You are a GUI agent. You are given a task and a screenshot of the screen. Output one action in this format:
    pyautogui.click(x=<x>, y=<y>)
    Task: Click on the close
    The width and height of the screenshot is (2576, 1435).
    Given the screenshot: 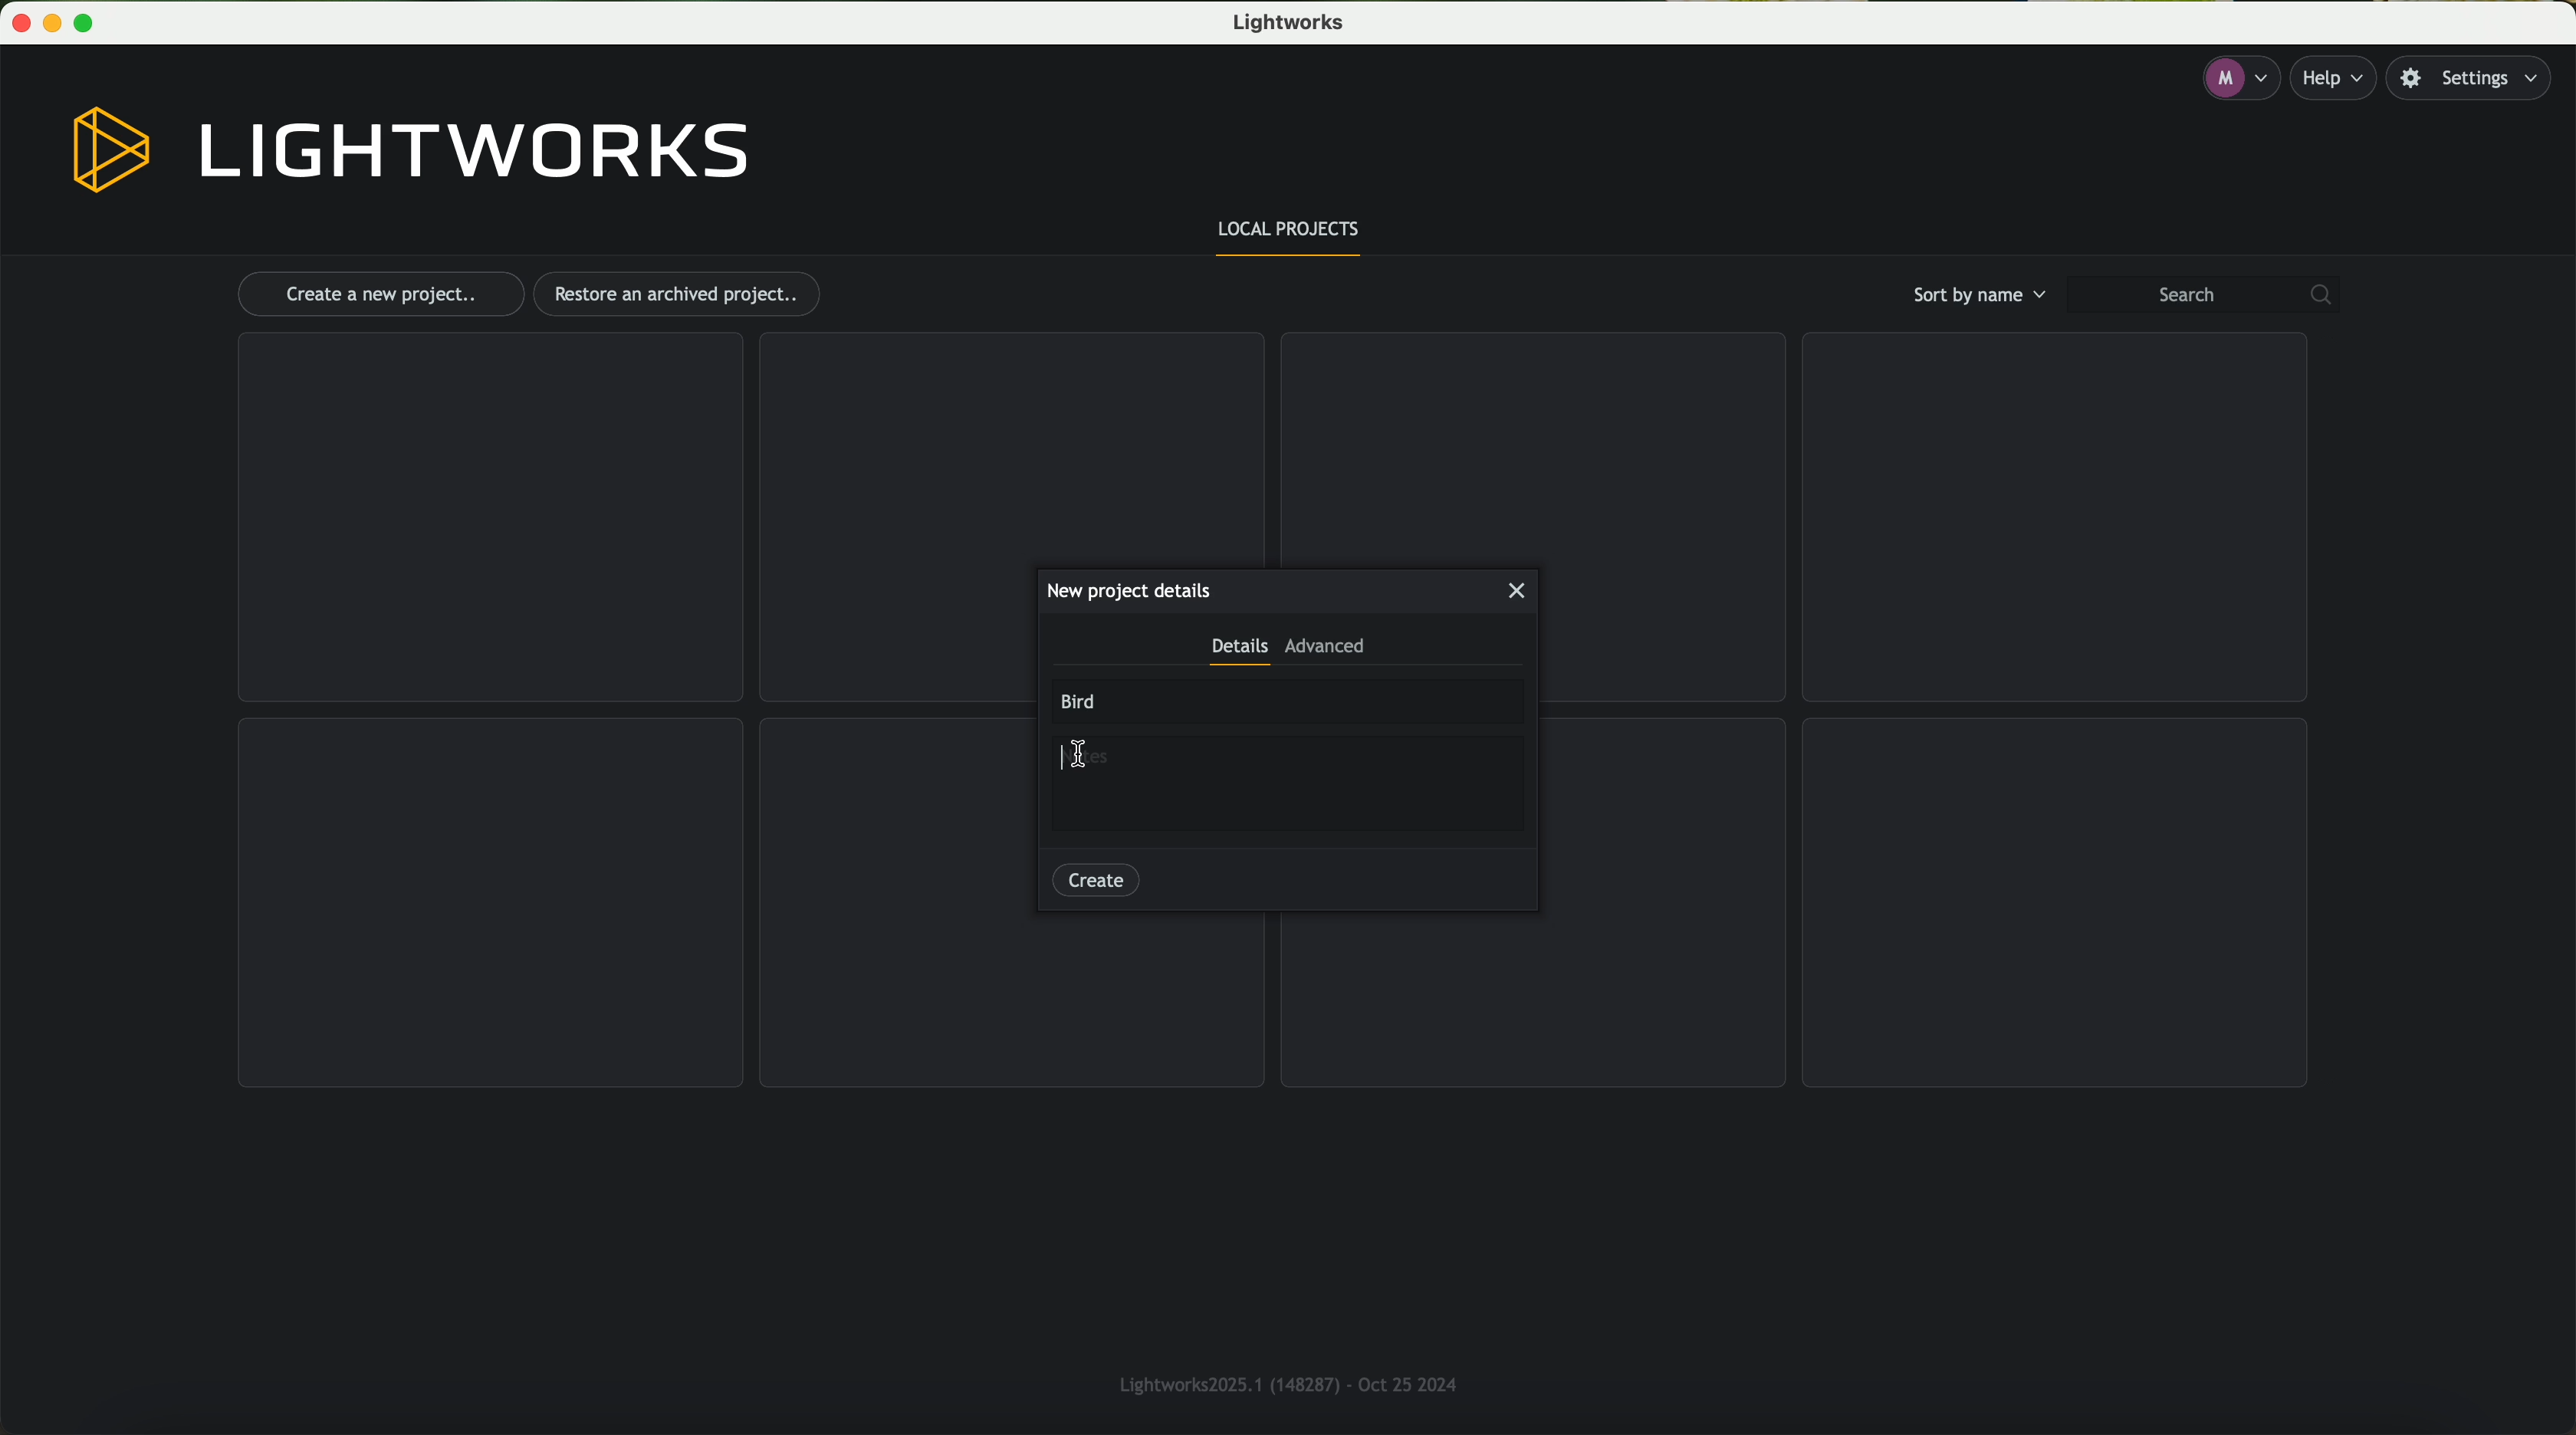 What is the action you would take?
    pyautogui.click(x=1519, y=591)
    